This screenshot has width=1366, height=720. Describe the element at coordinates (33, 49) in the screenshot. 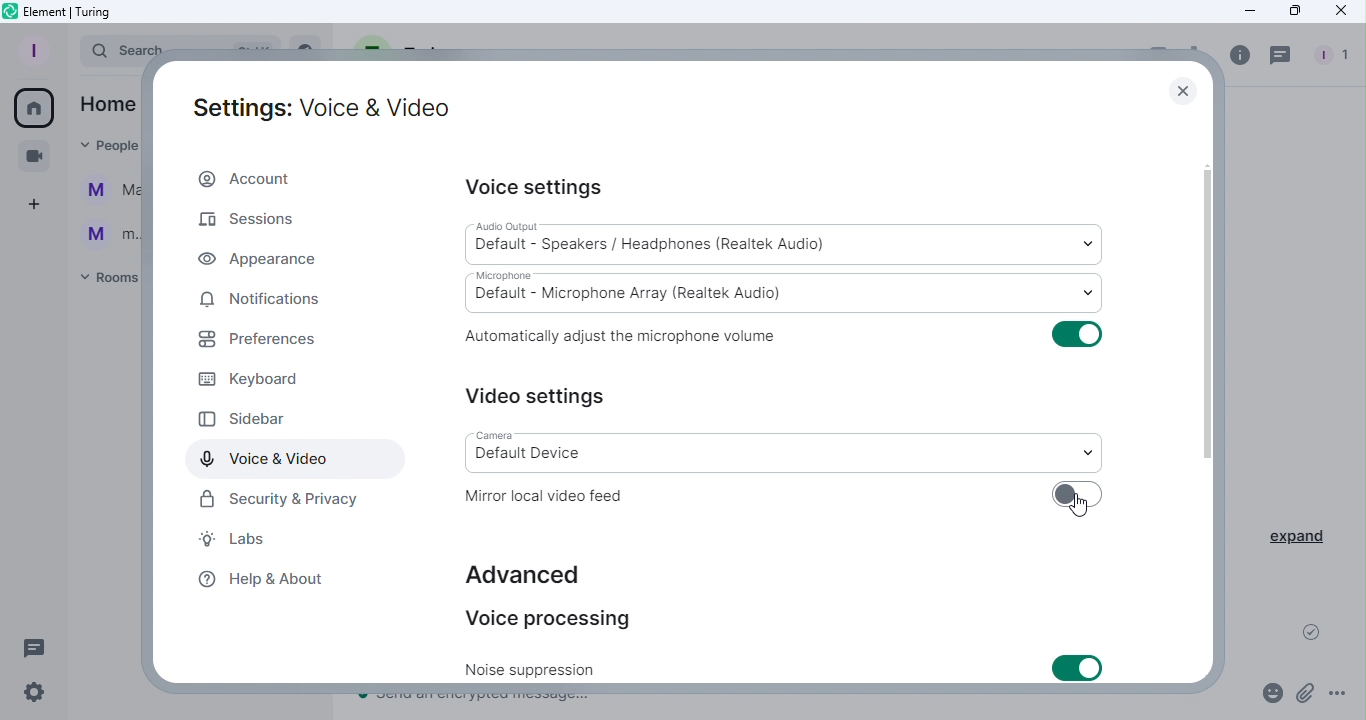

I see `Profile` at that location.